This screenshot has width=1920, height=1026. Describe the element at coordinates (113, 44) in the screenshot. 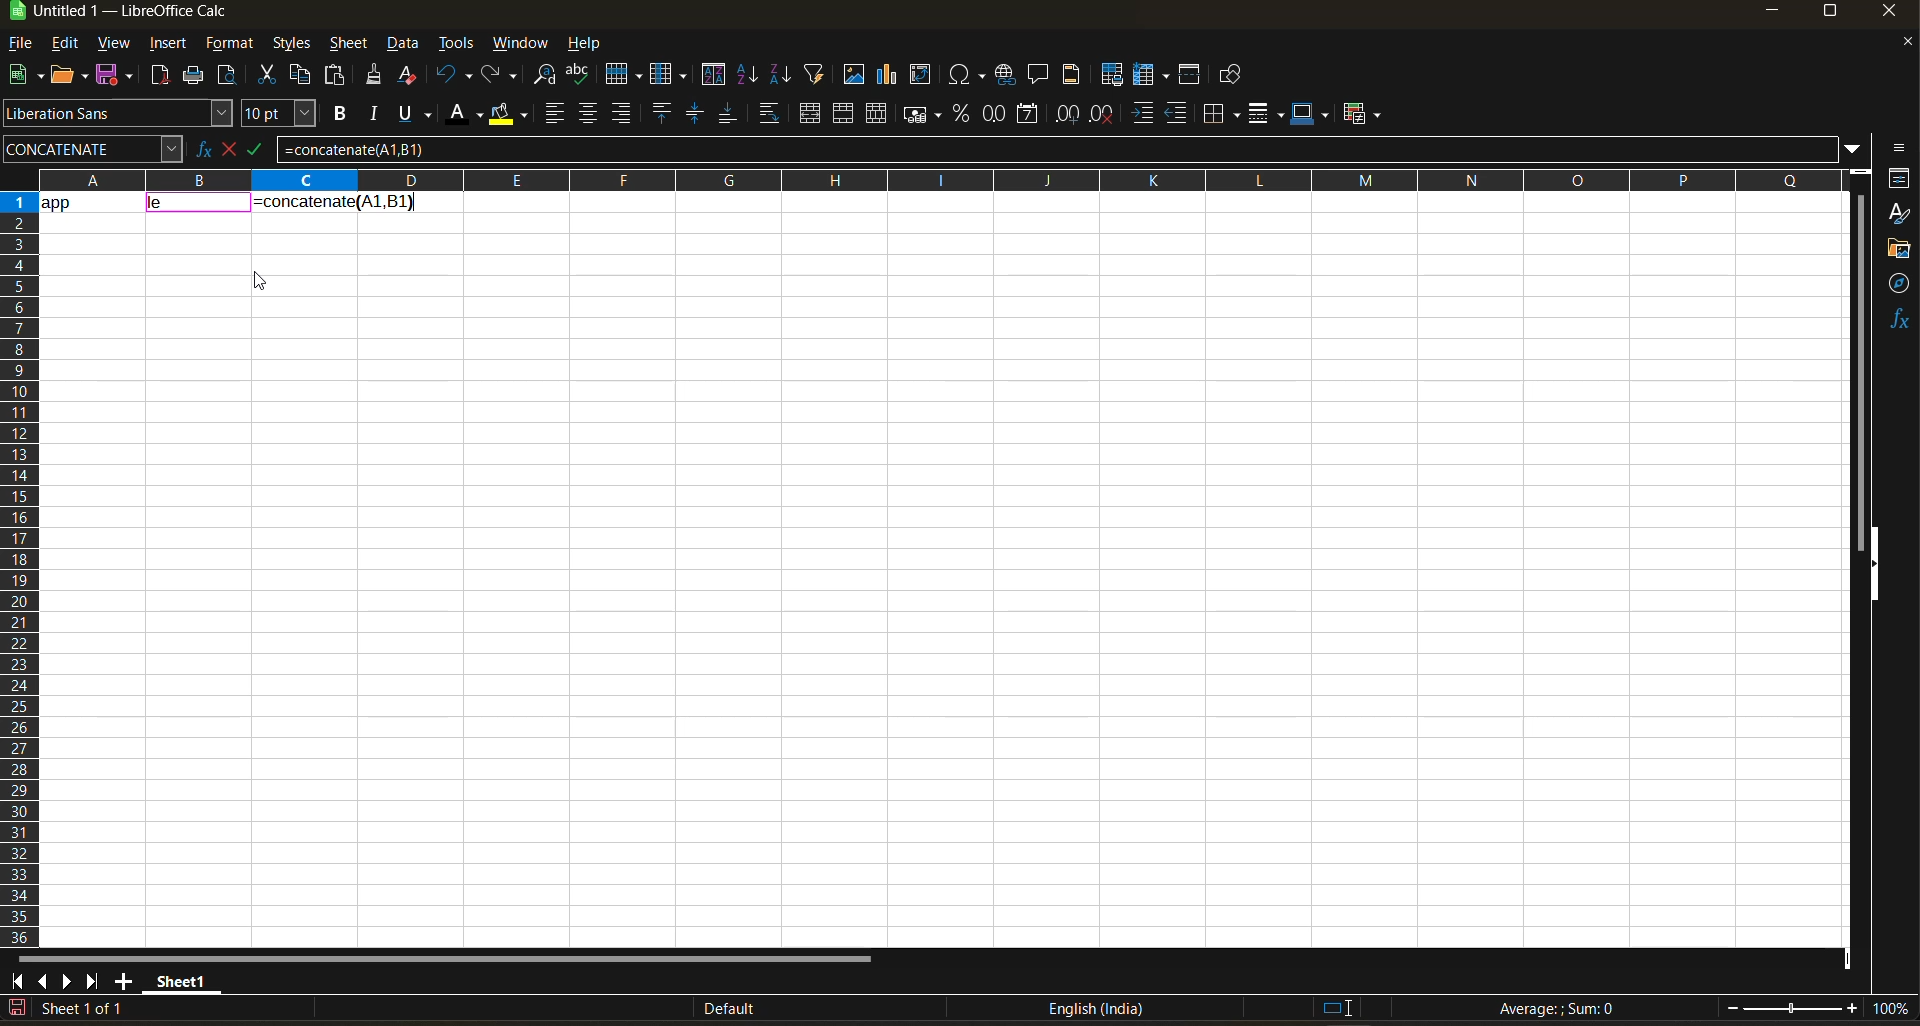

I see `view` at that location.